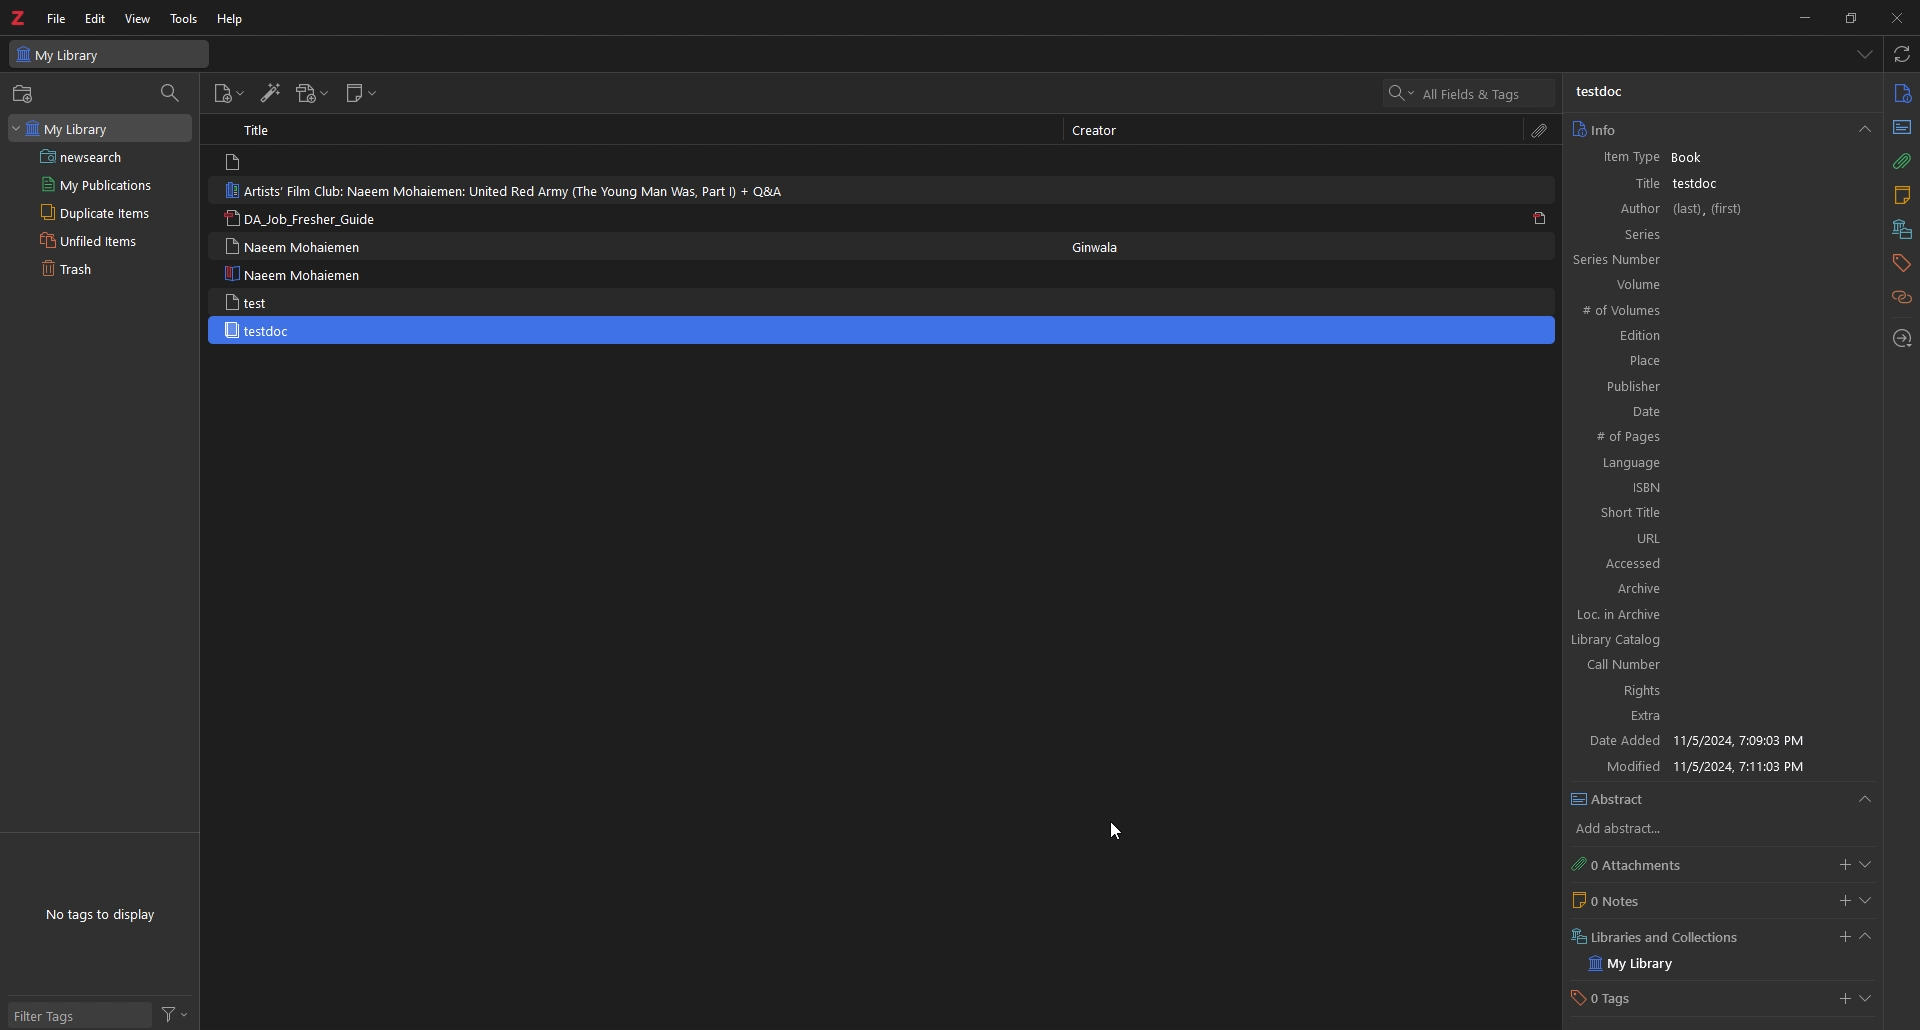  I want to click on Date, so click(1713, 411).